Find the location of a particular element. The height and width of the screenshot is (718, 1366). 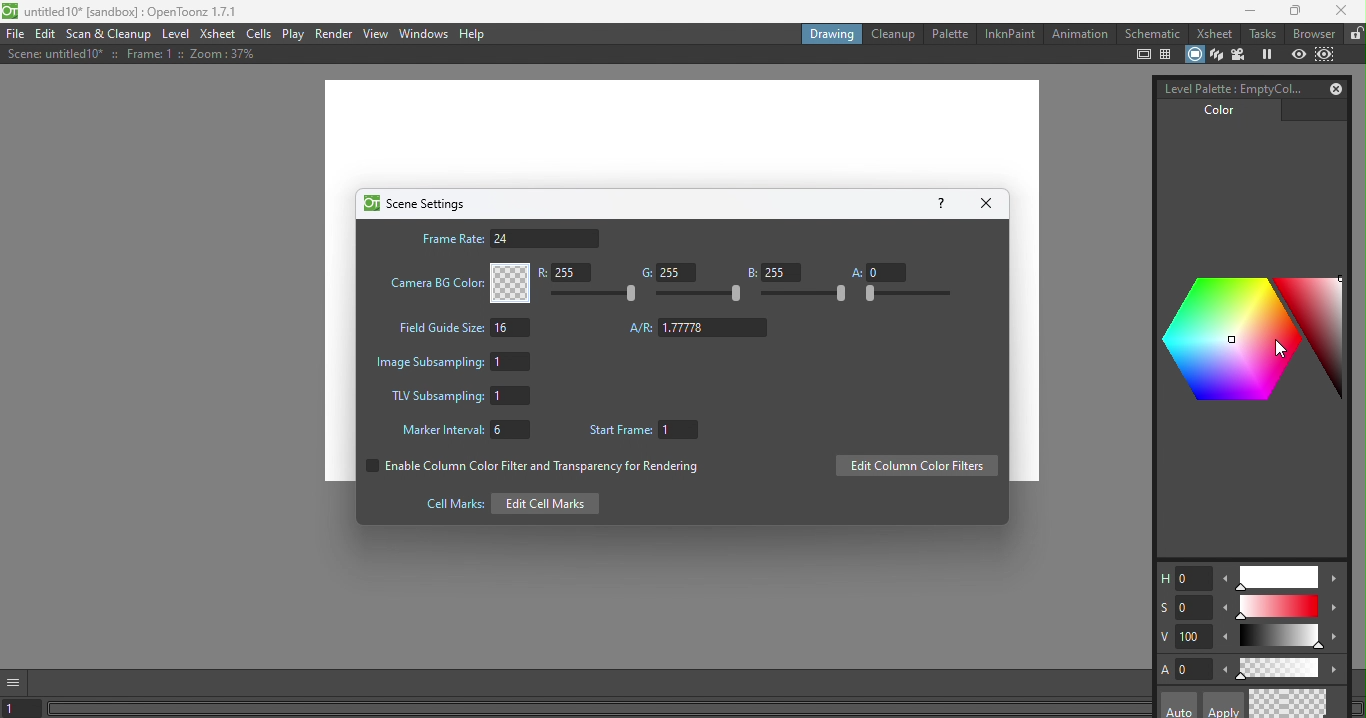

Scene settings is located at coordinates (414, 203).